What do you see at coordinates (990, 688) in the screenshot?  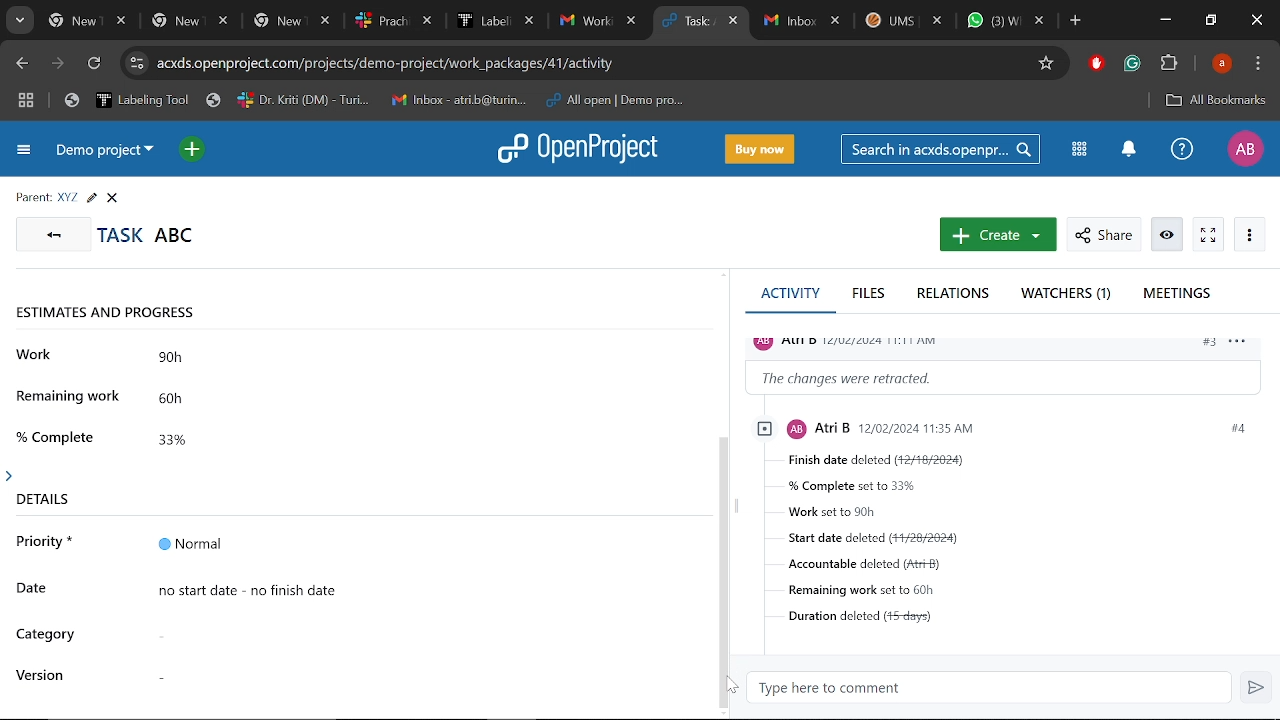 I see `Type here to comment` at bounding box center [990, 688].